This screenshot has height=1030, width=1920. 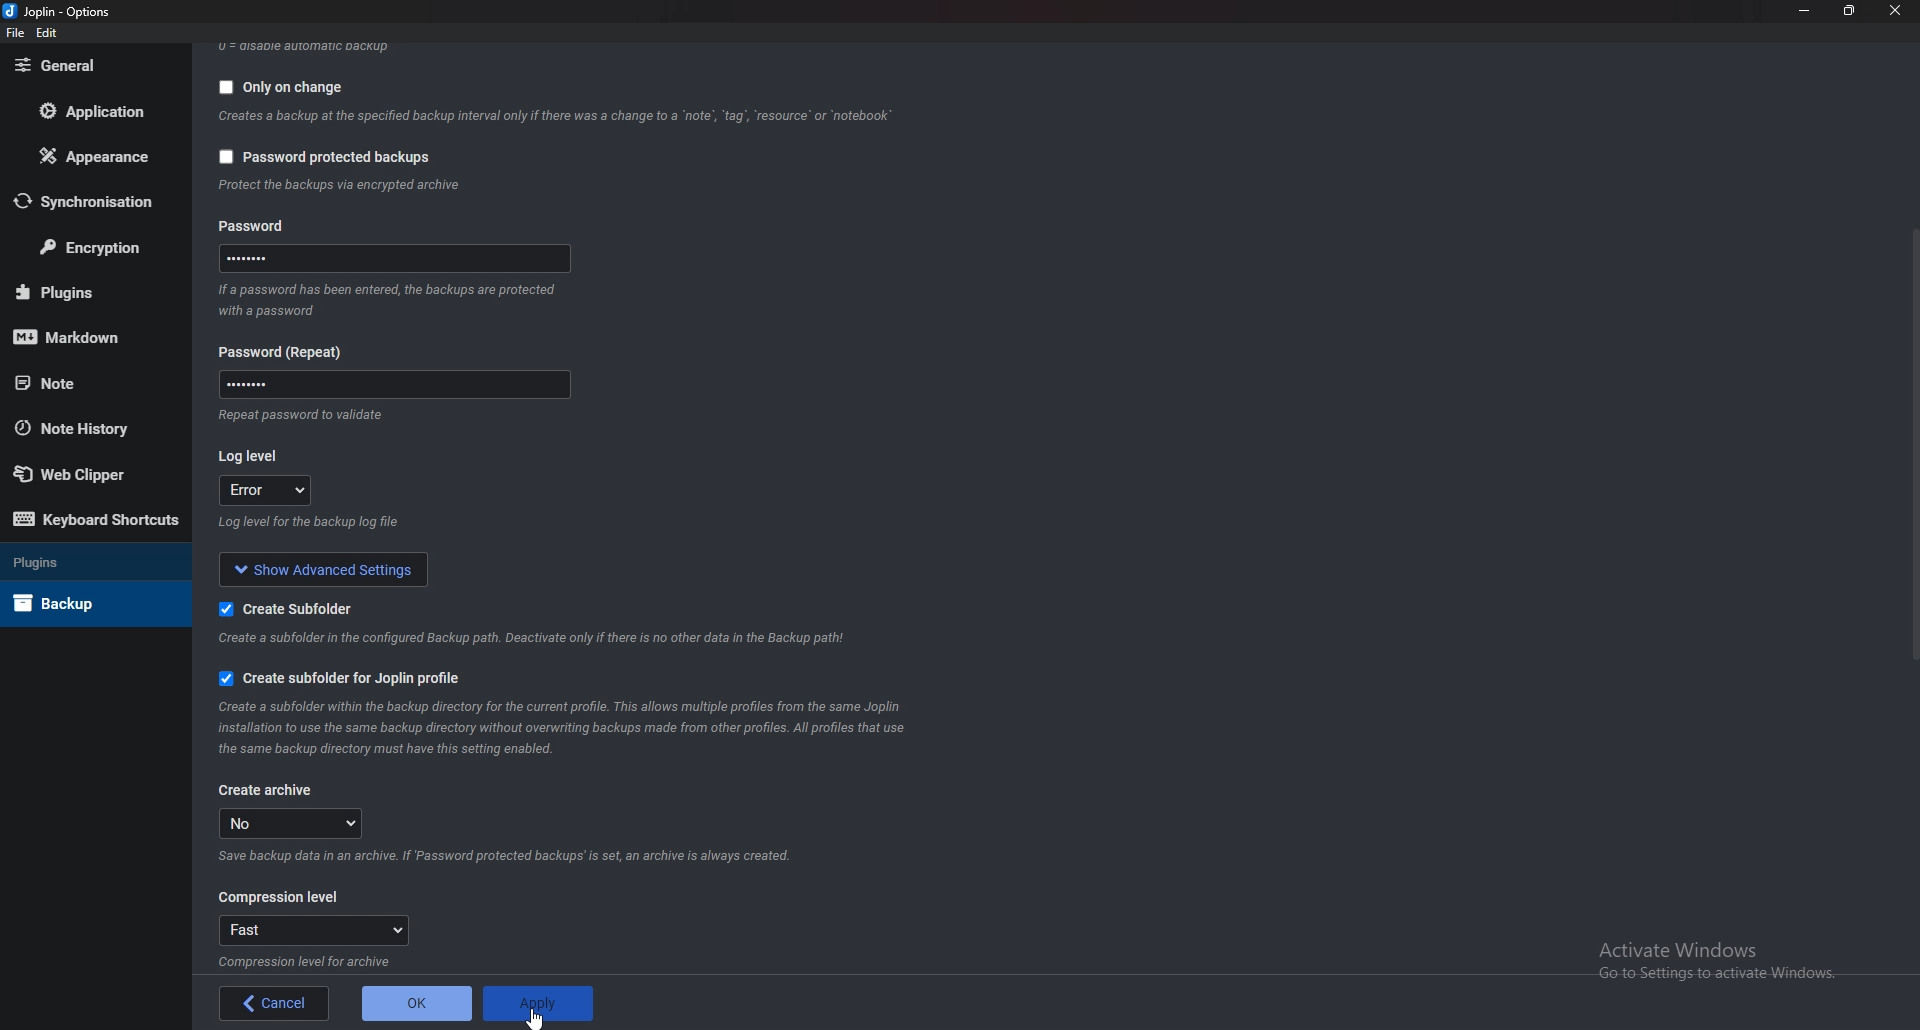 What do you see at coordinates (275, 90) in the screenshot?
I see `Only on change` at bounding box center [275, 90].